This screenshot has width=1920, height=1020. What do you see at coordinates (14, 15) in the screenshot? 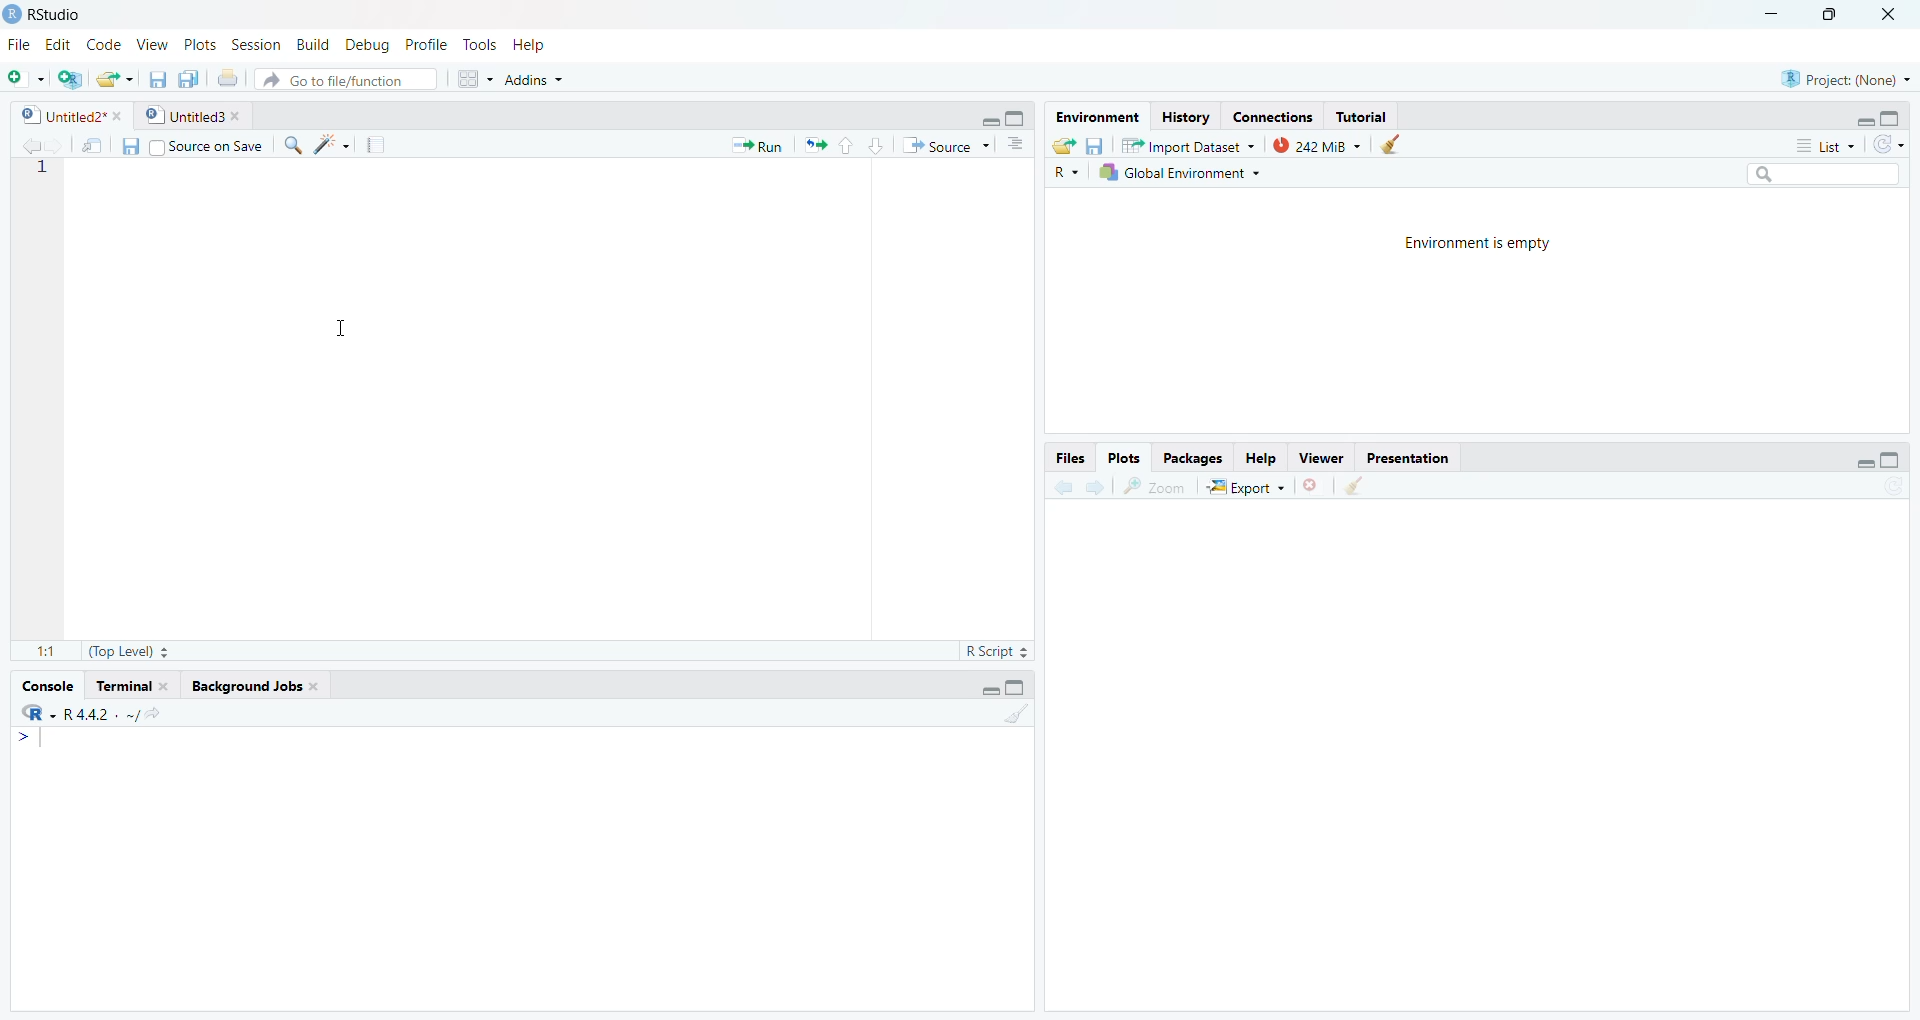
I see `logo` at bounding box center [14, 15].